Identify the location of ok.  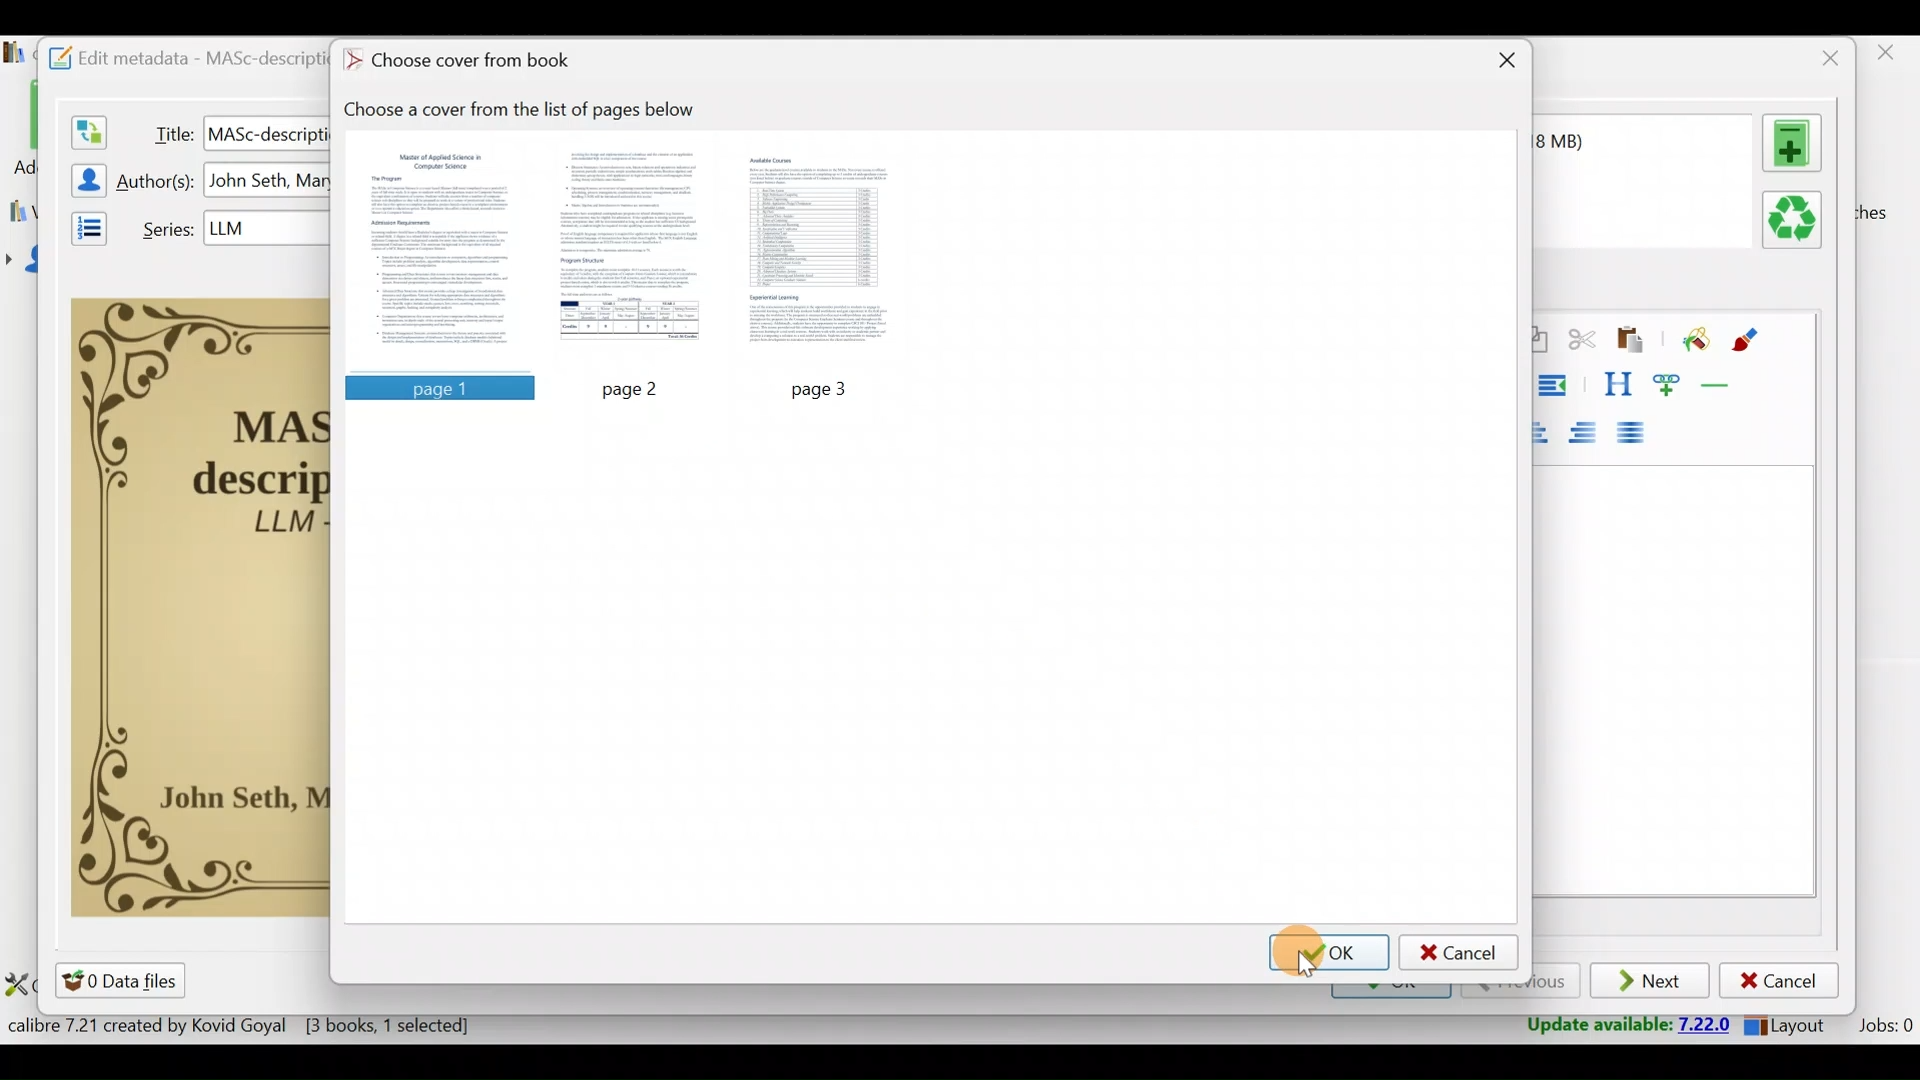
(1330, 951).